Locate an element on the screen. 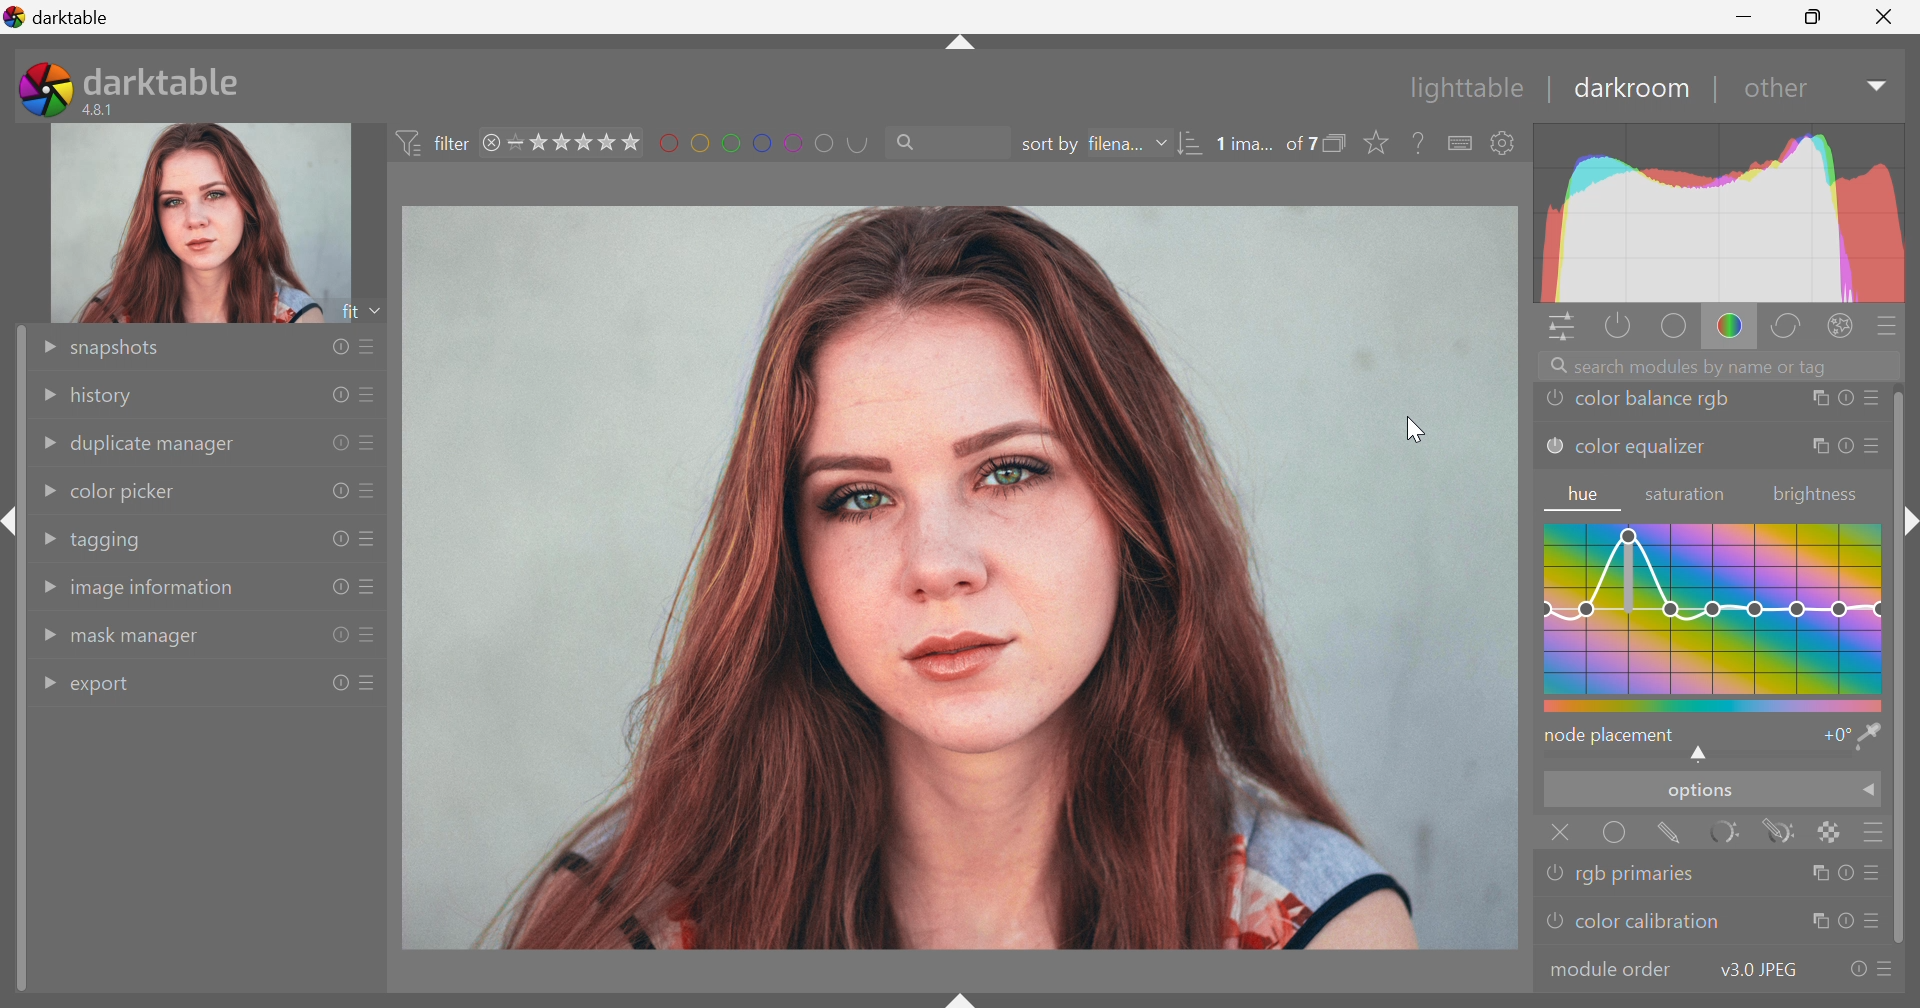 The image size is (1920, 1008). reset is located at coordinates (1845, 400).